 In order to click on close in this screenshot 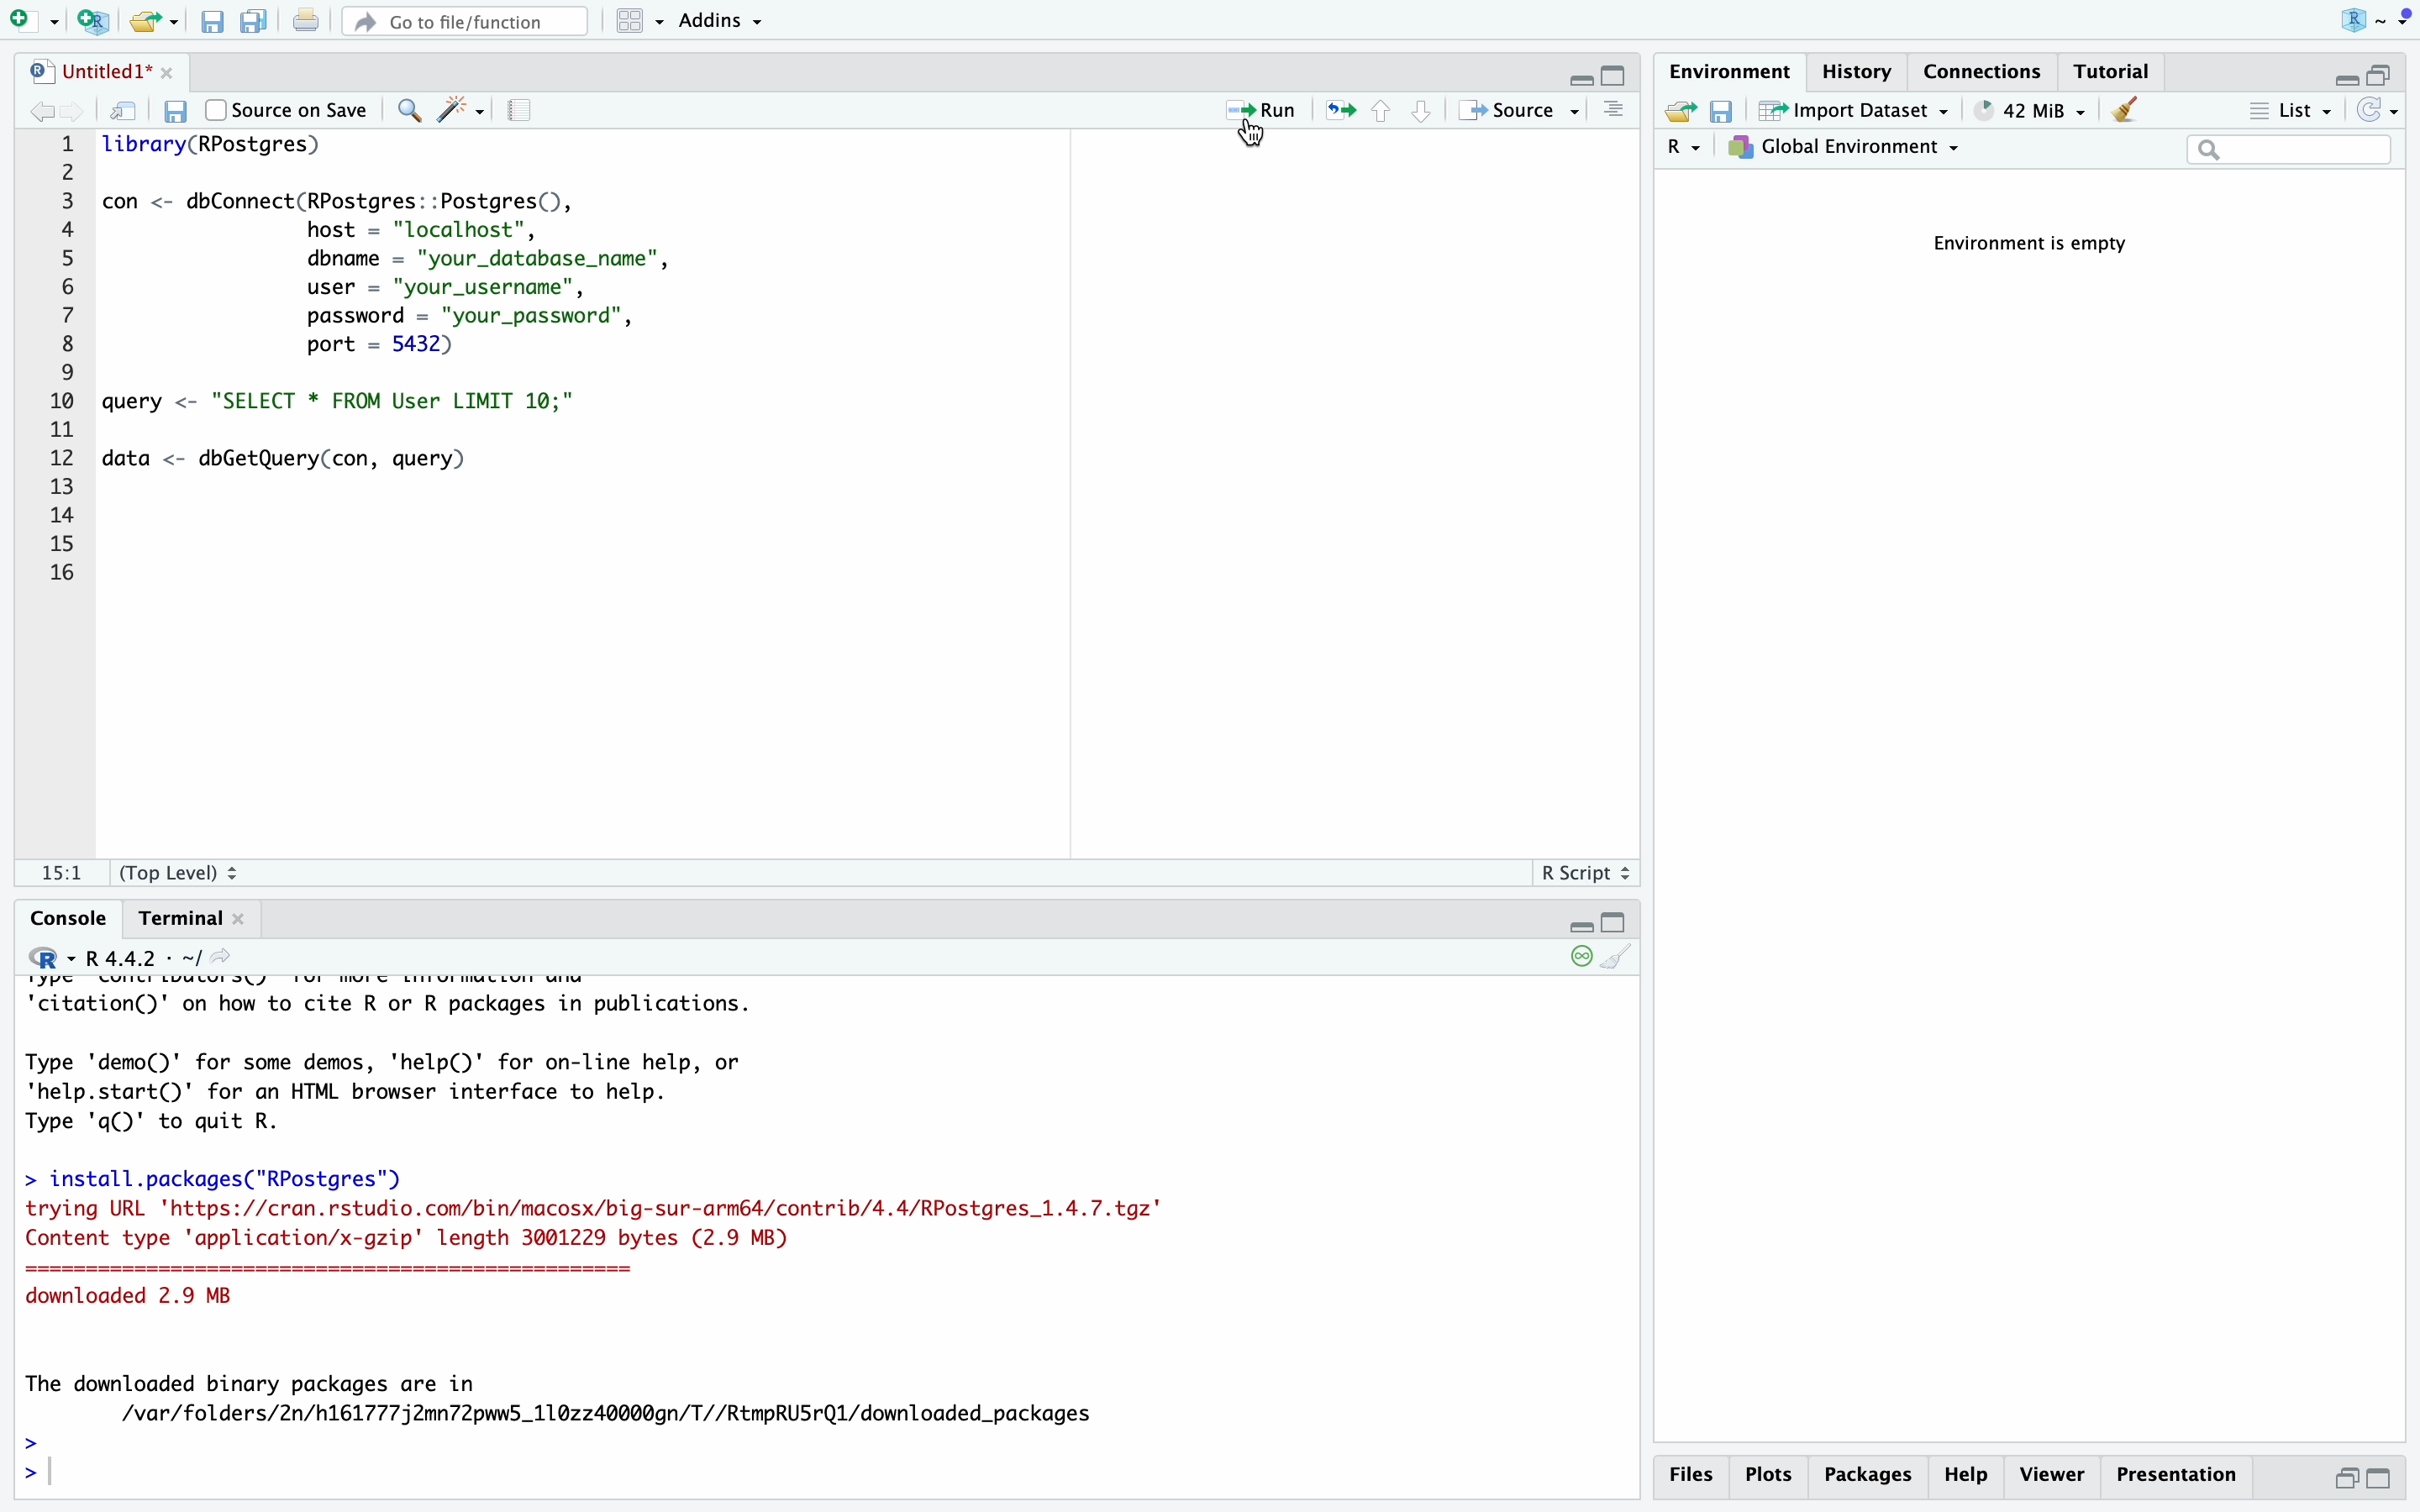, I will do `click(255, 918)`.